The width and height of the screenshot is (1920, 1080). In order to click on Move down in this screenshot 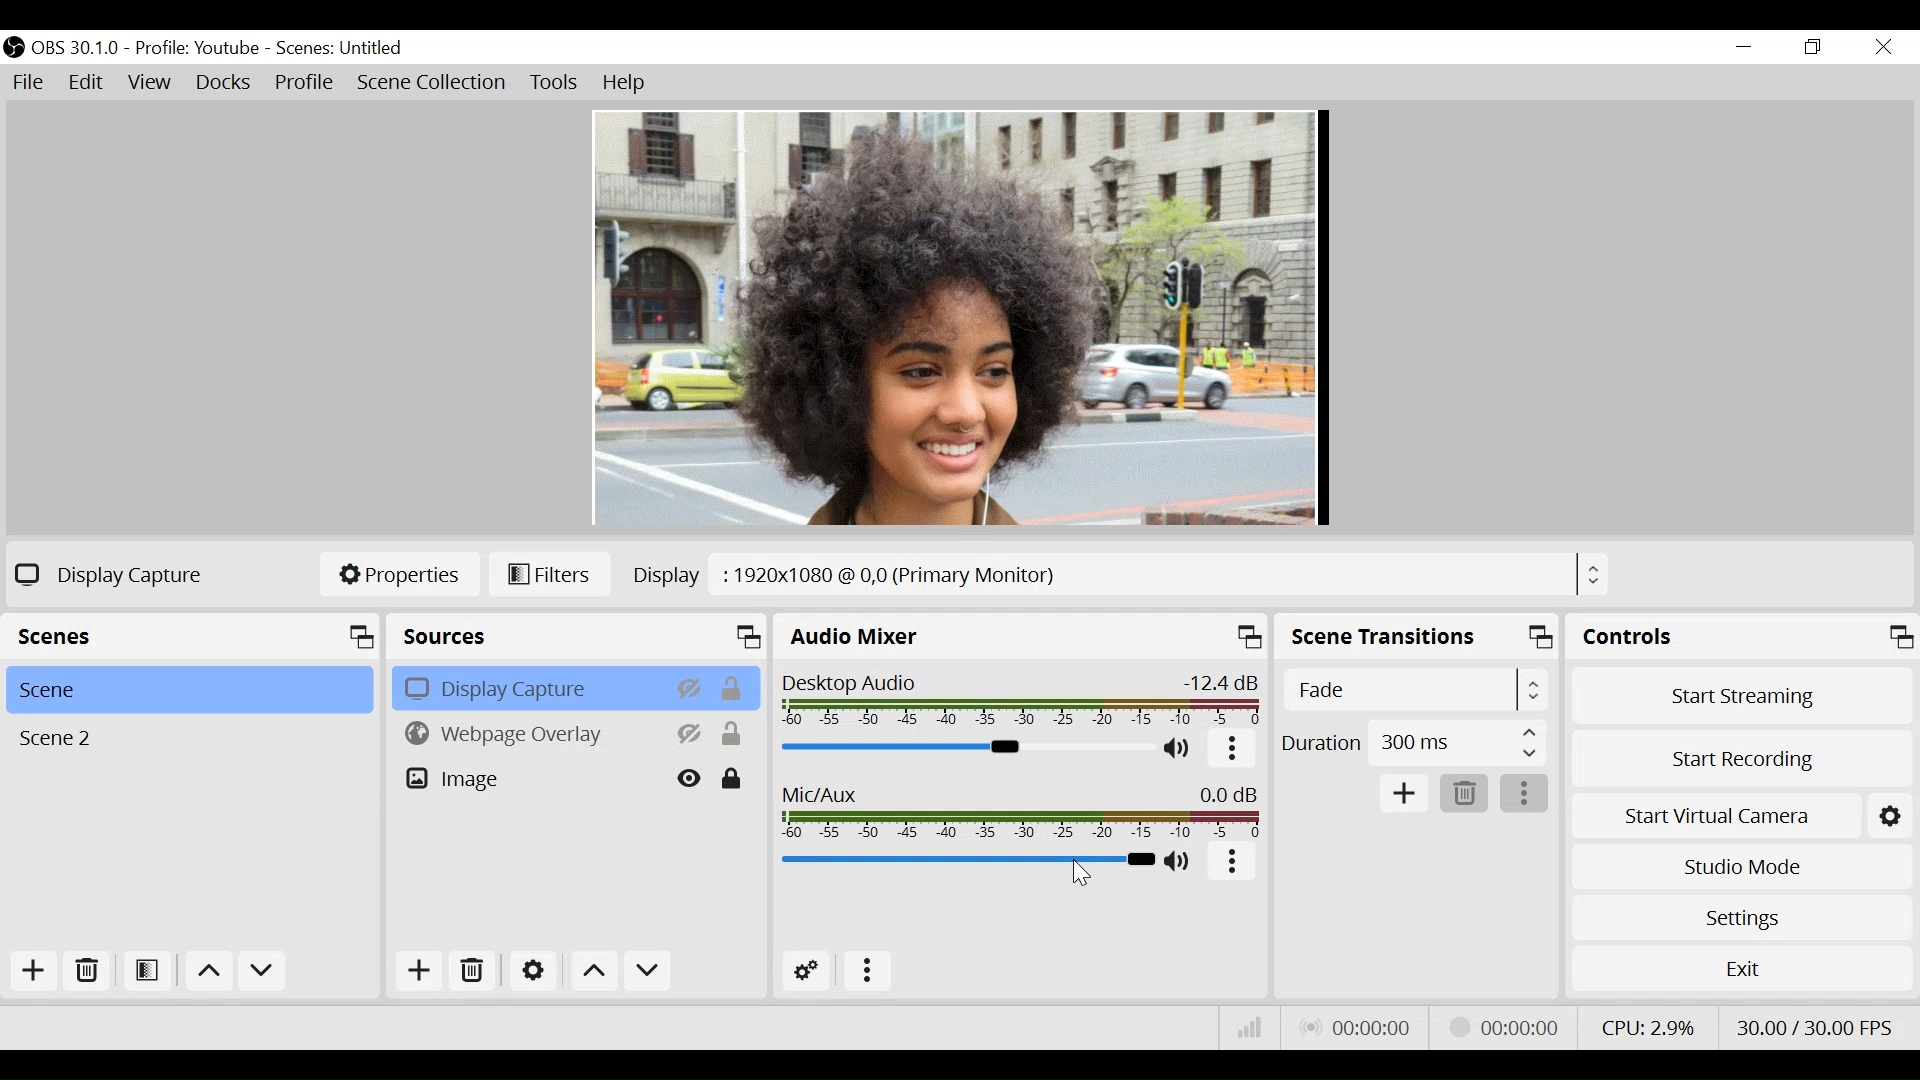, I will do `click(261, 971)`.